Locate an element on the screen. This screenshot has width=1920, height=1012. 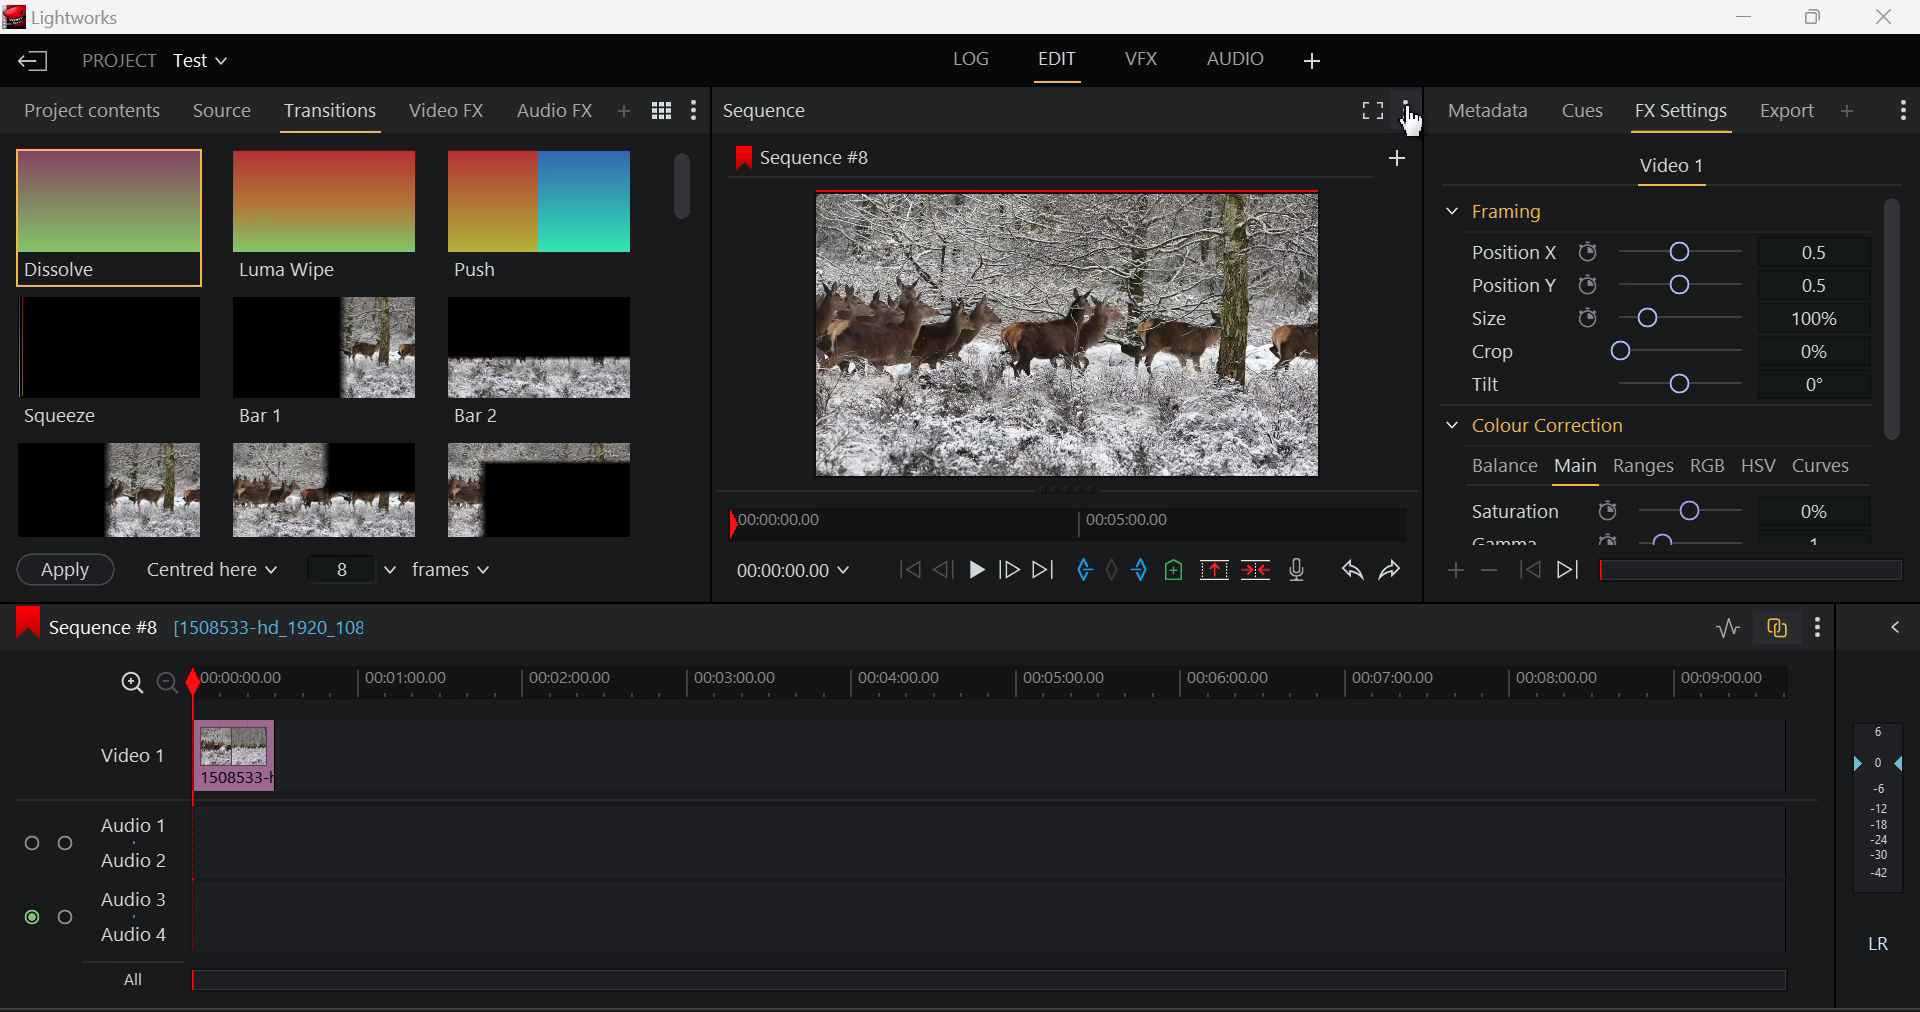
Add keyframe is located at coordinates (1454, 572).